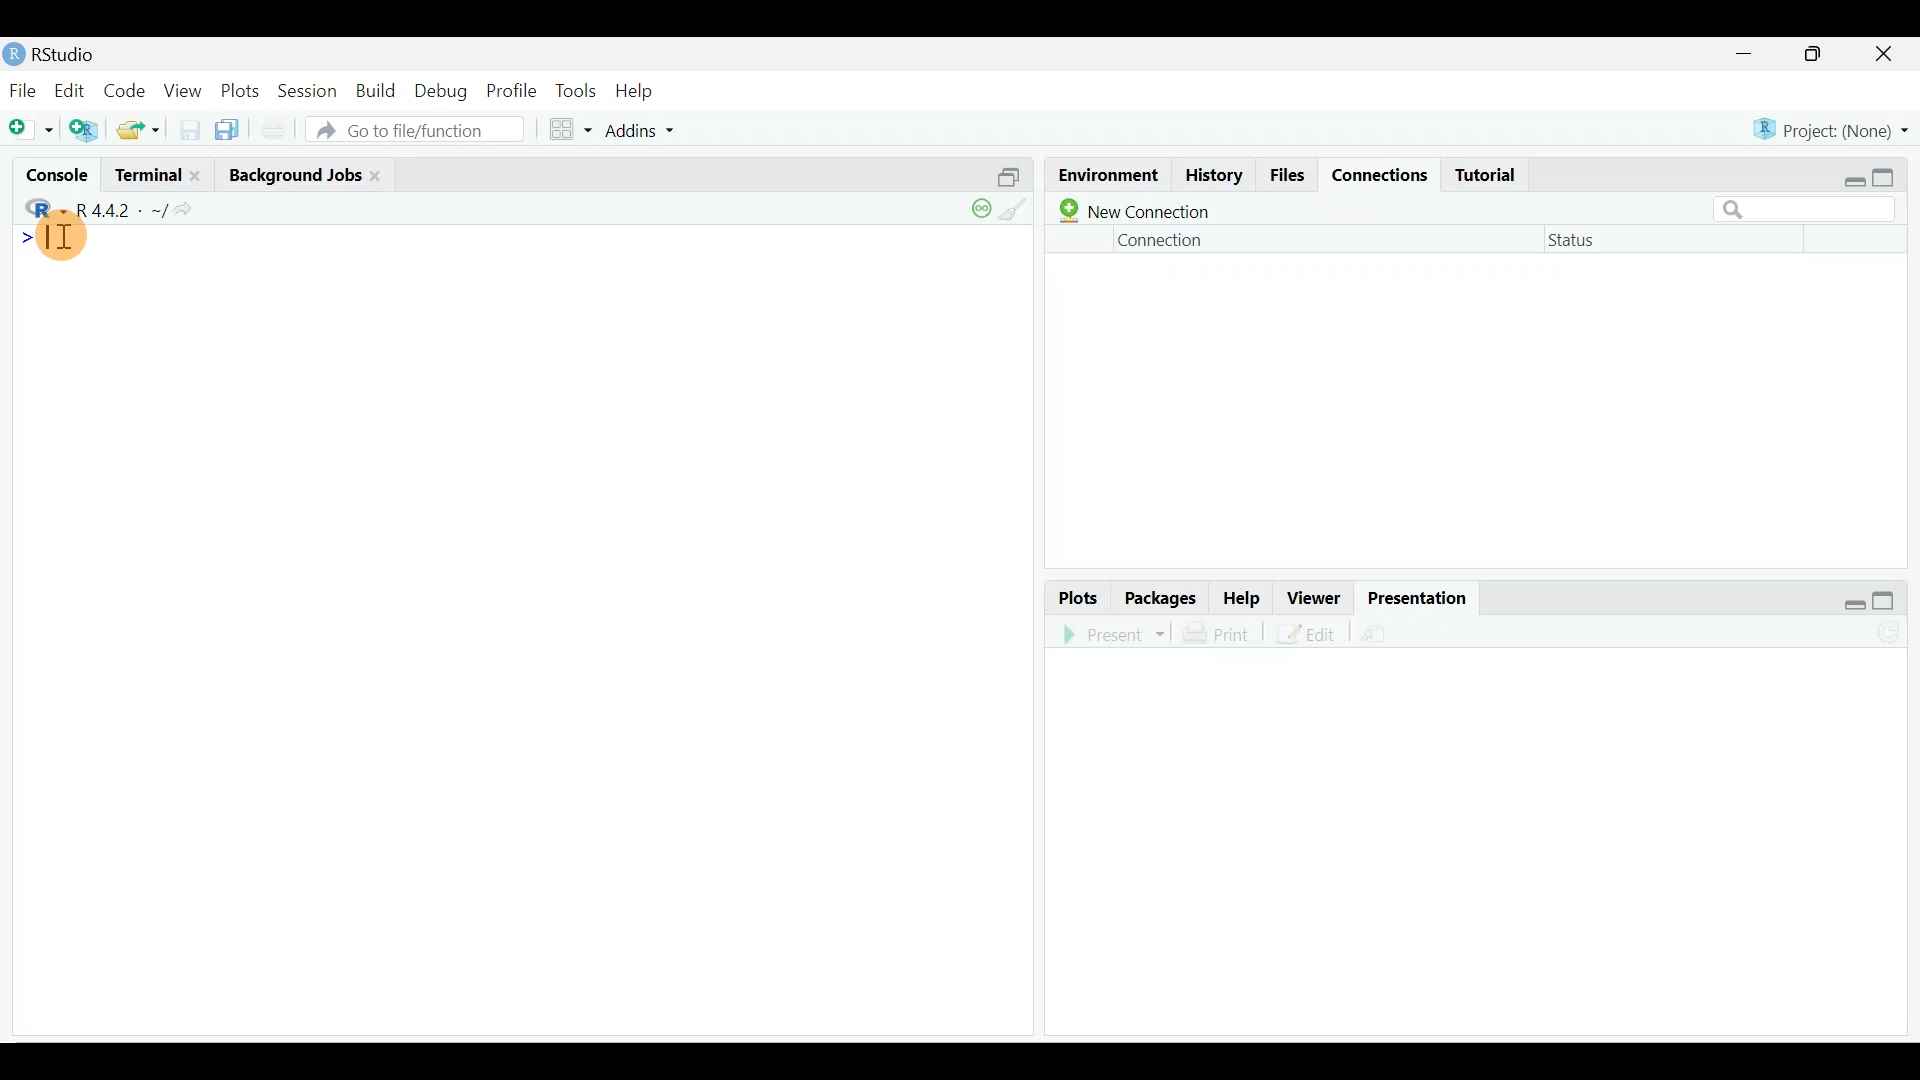  What do you see at coordinates (1075, 596) in the screenshot?
I see `Plots` at bounding box center [1075, 596].